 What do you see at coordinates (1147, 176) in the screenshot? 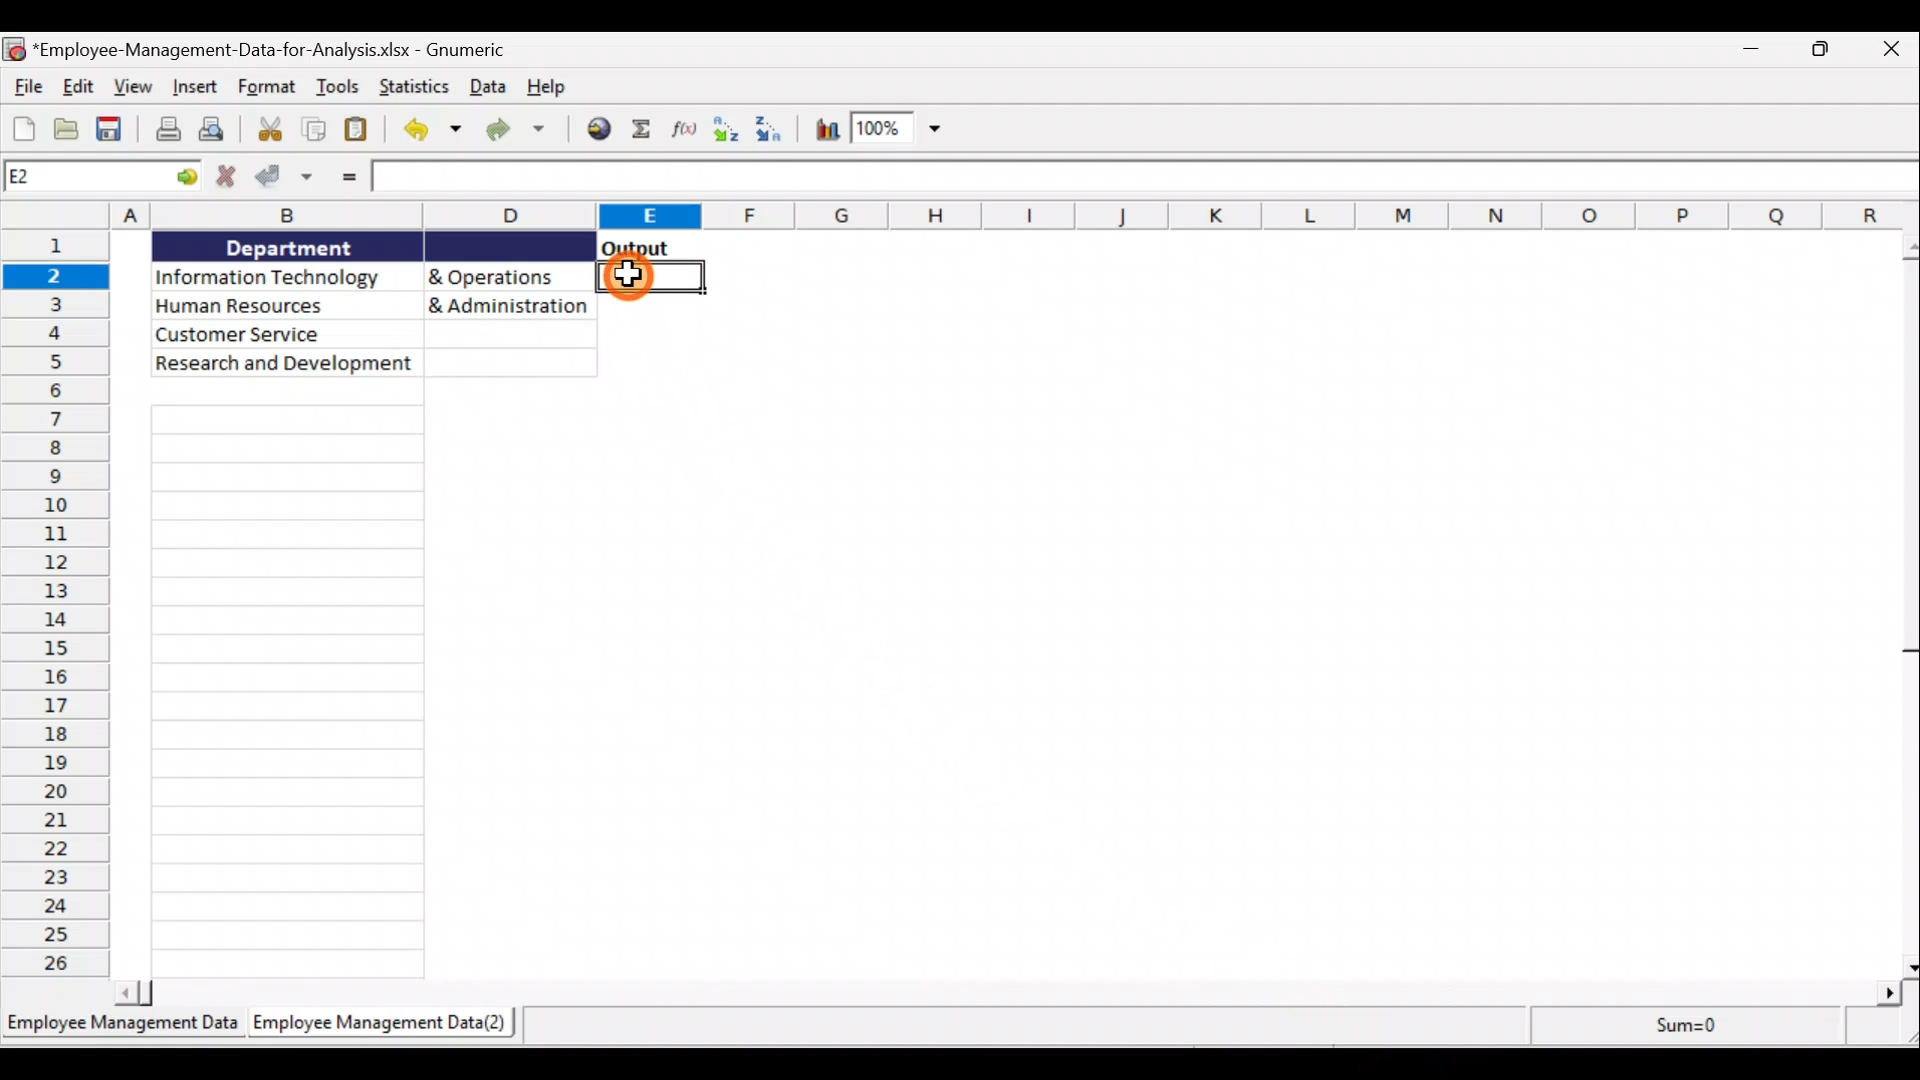
I see `Formula bar` at bounding box center [1147, 176].